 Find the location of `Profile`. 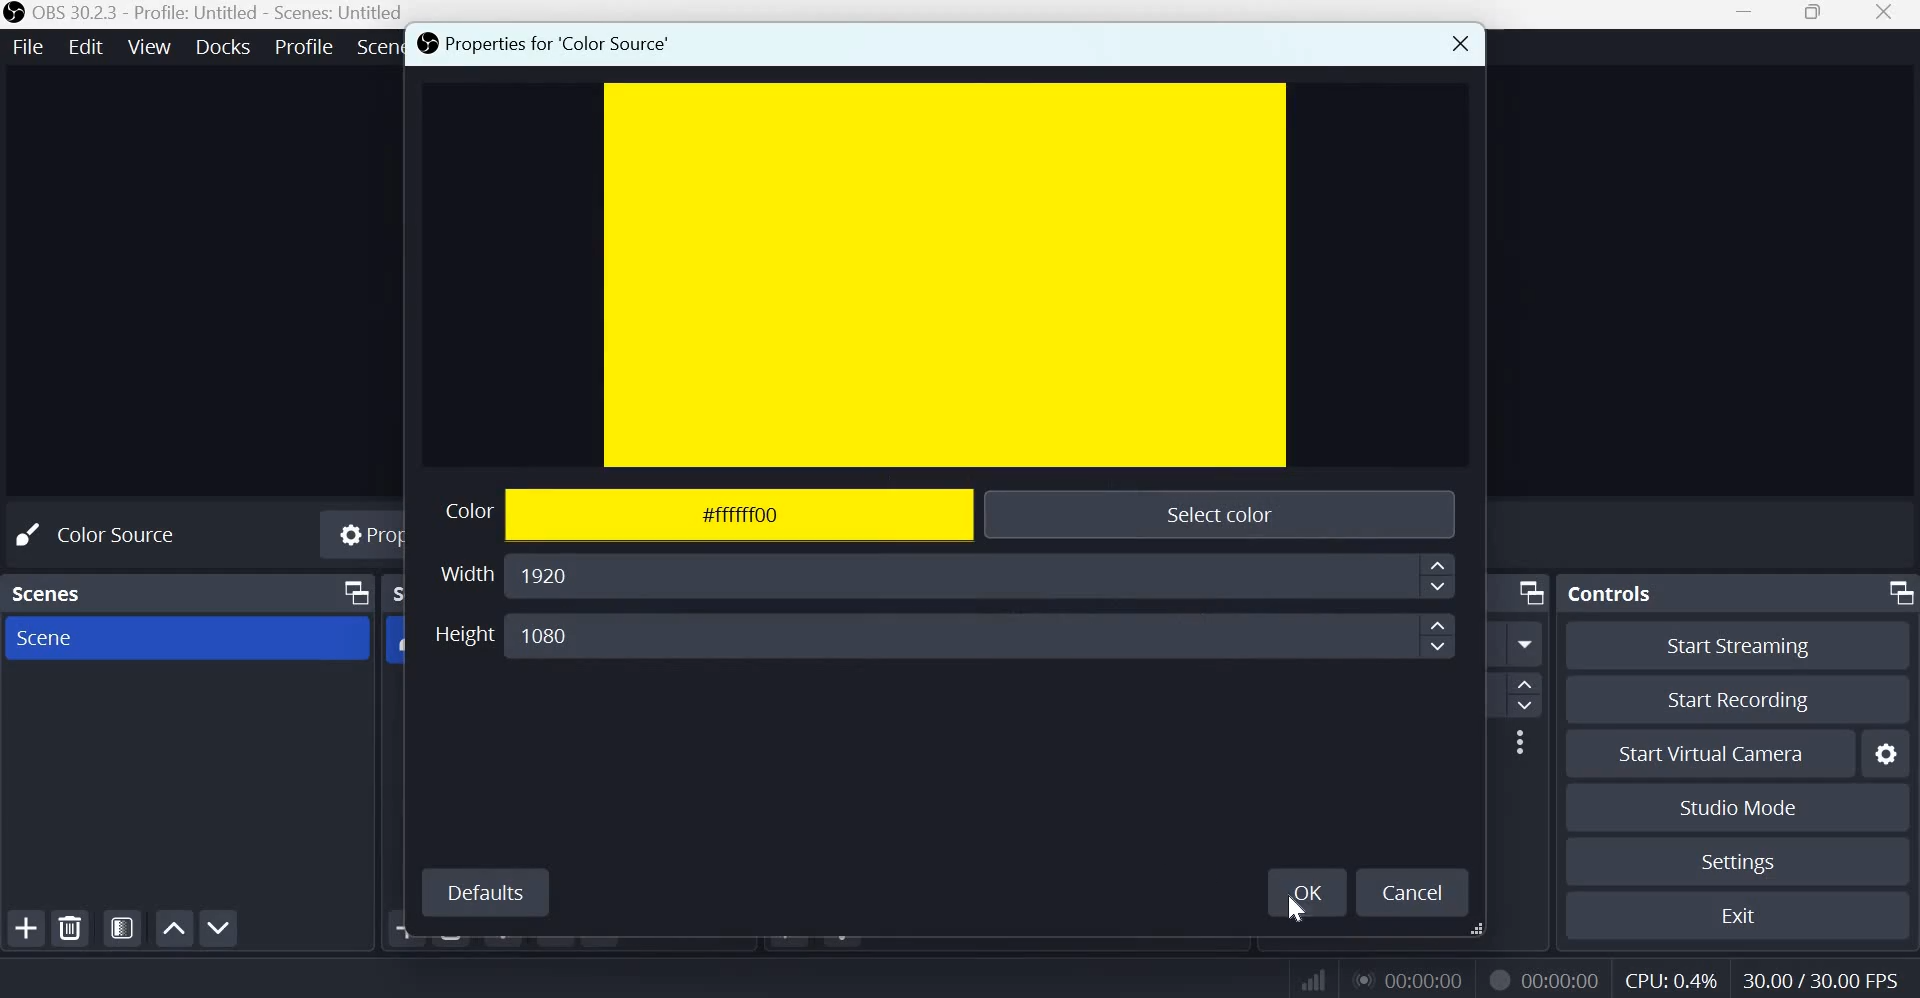

Profile is located at coordinates (302, 46).